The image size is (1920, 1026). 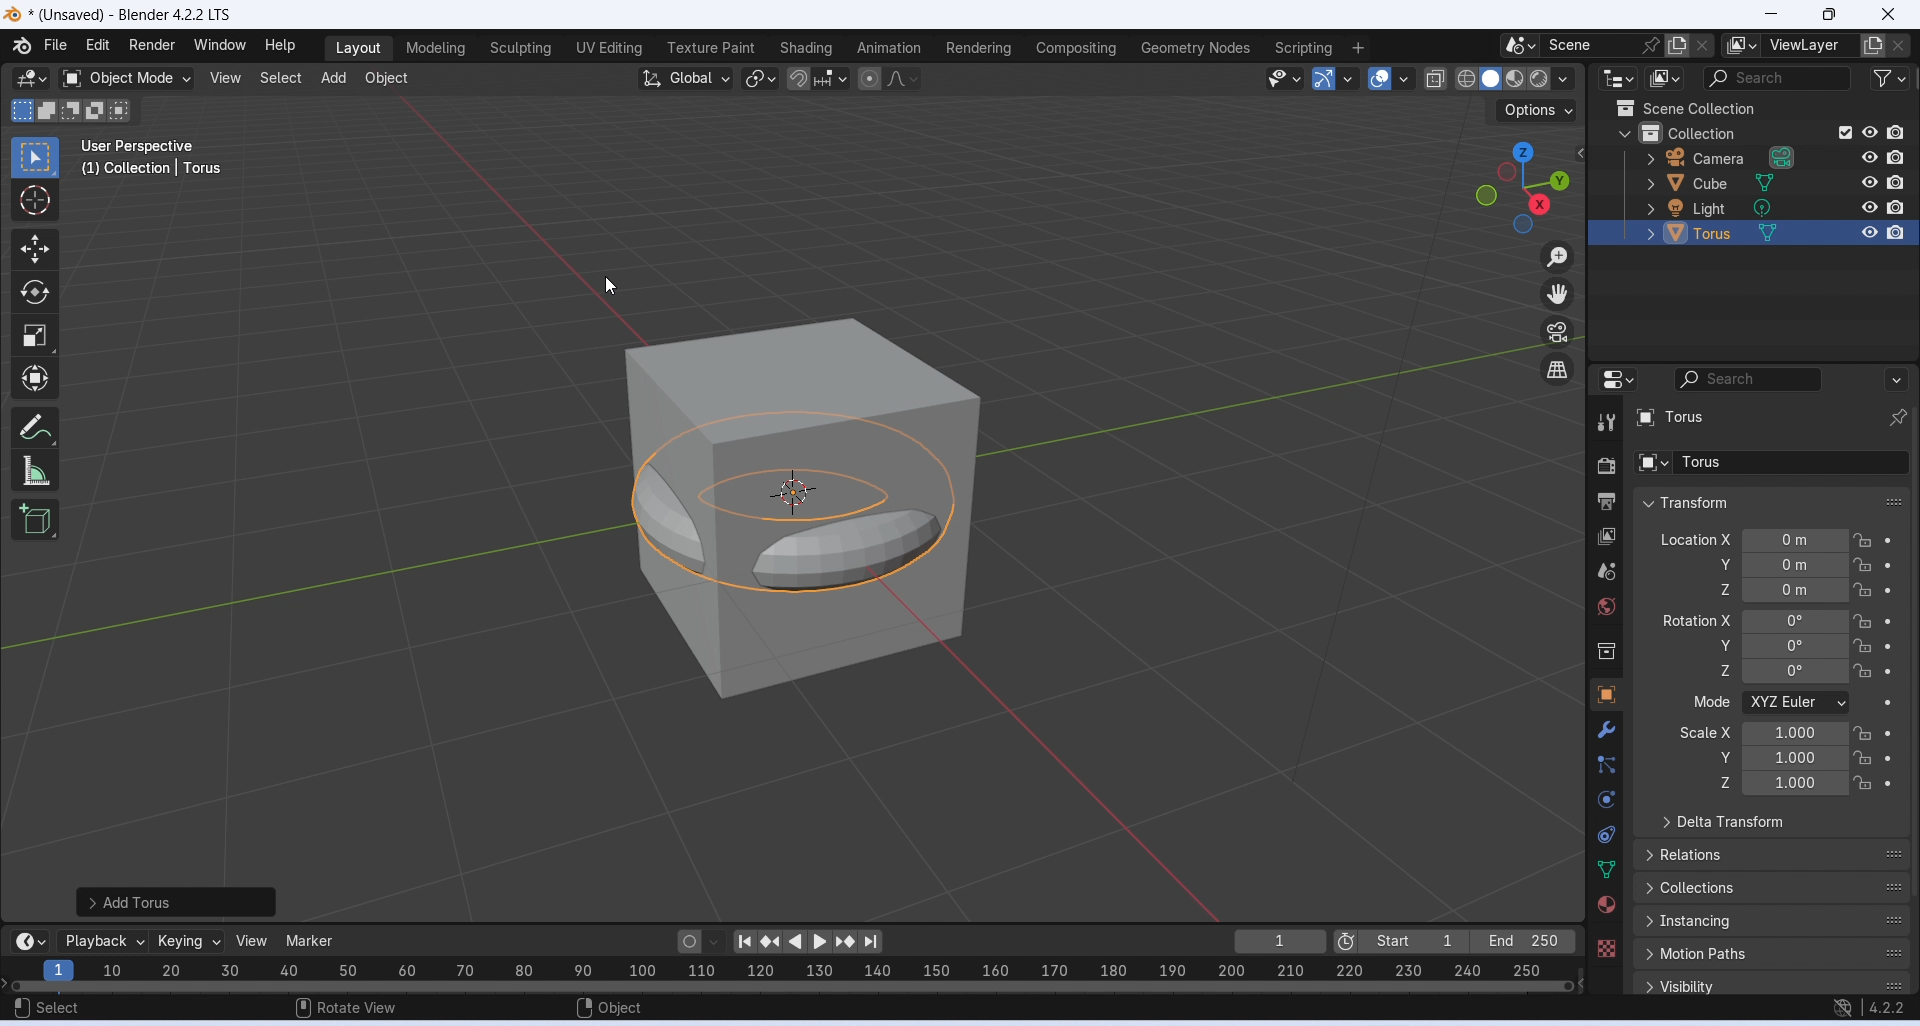 I want to click on (1) Collection | Torus, so click(x=150, y=169).